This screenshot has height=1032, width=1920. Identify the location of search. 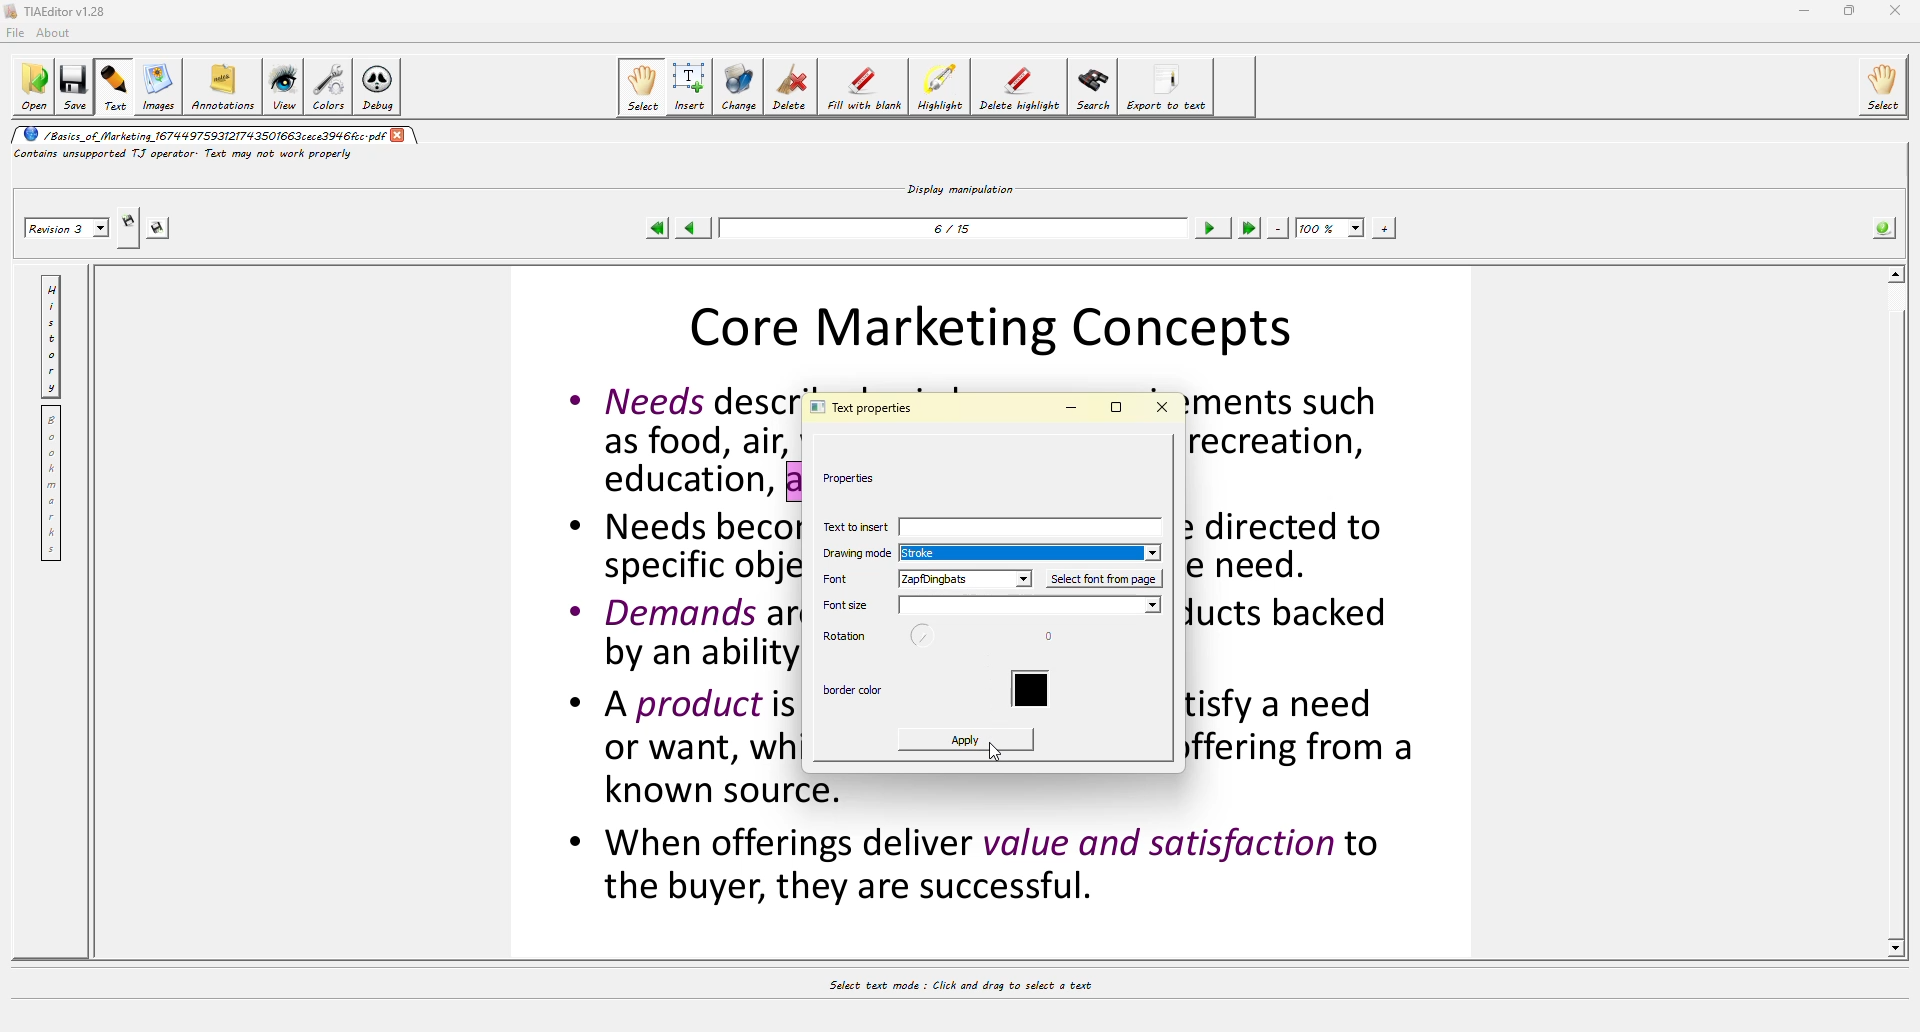
(1093, 88).